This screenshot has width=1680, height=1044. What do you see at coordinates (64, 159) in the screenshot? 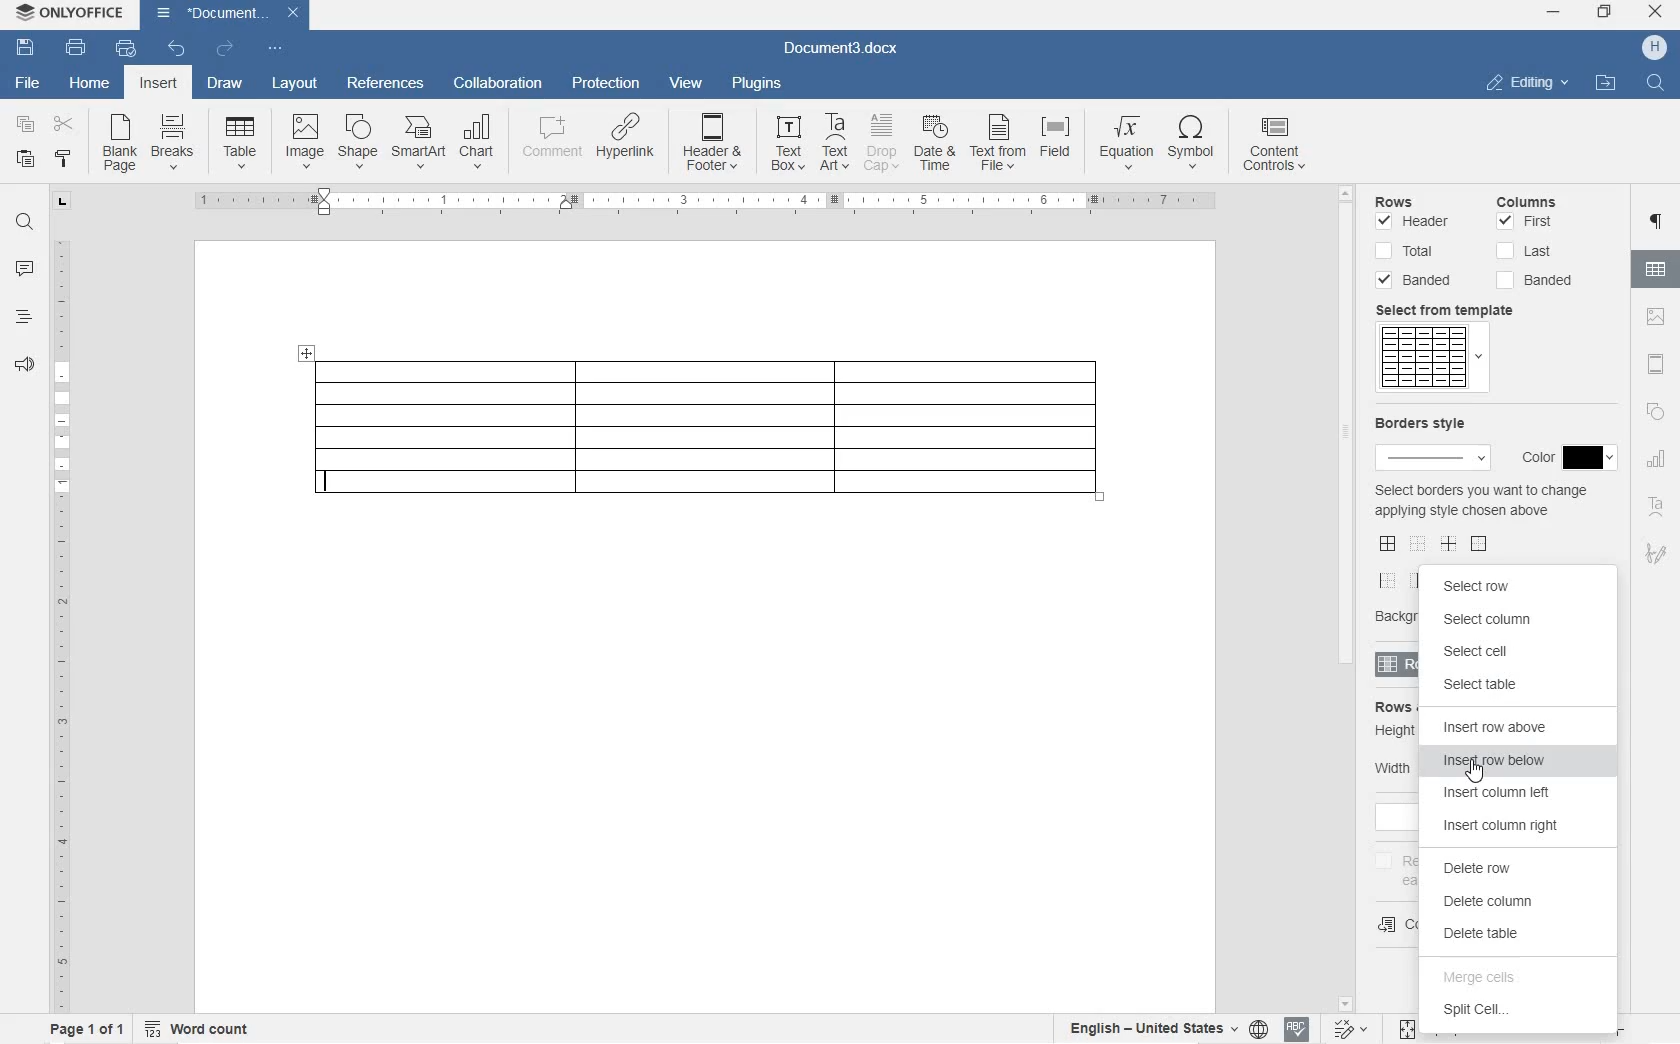
I see `COPY STYLE` at bounding box center [64, 159].